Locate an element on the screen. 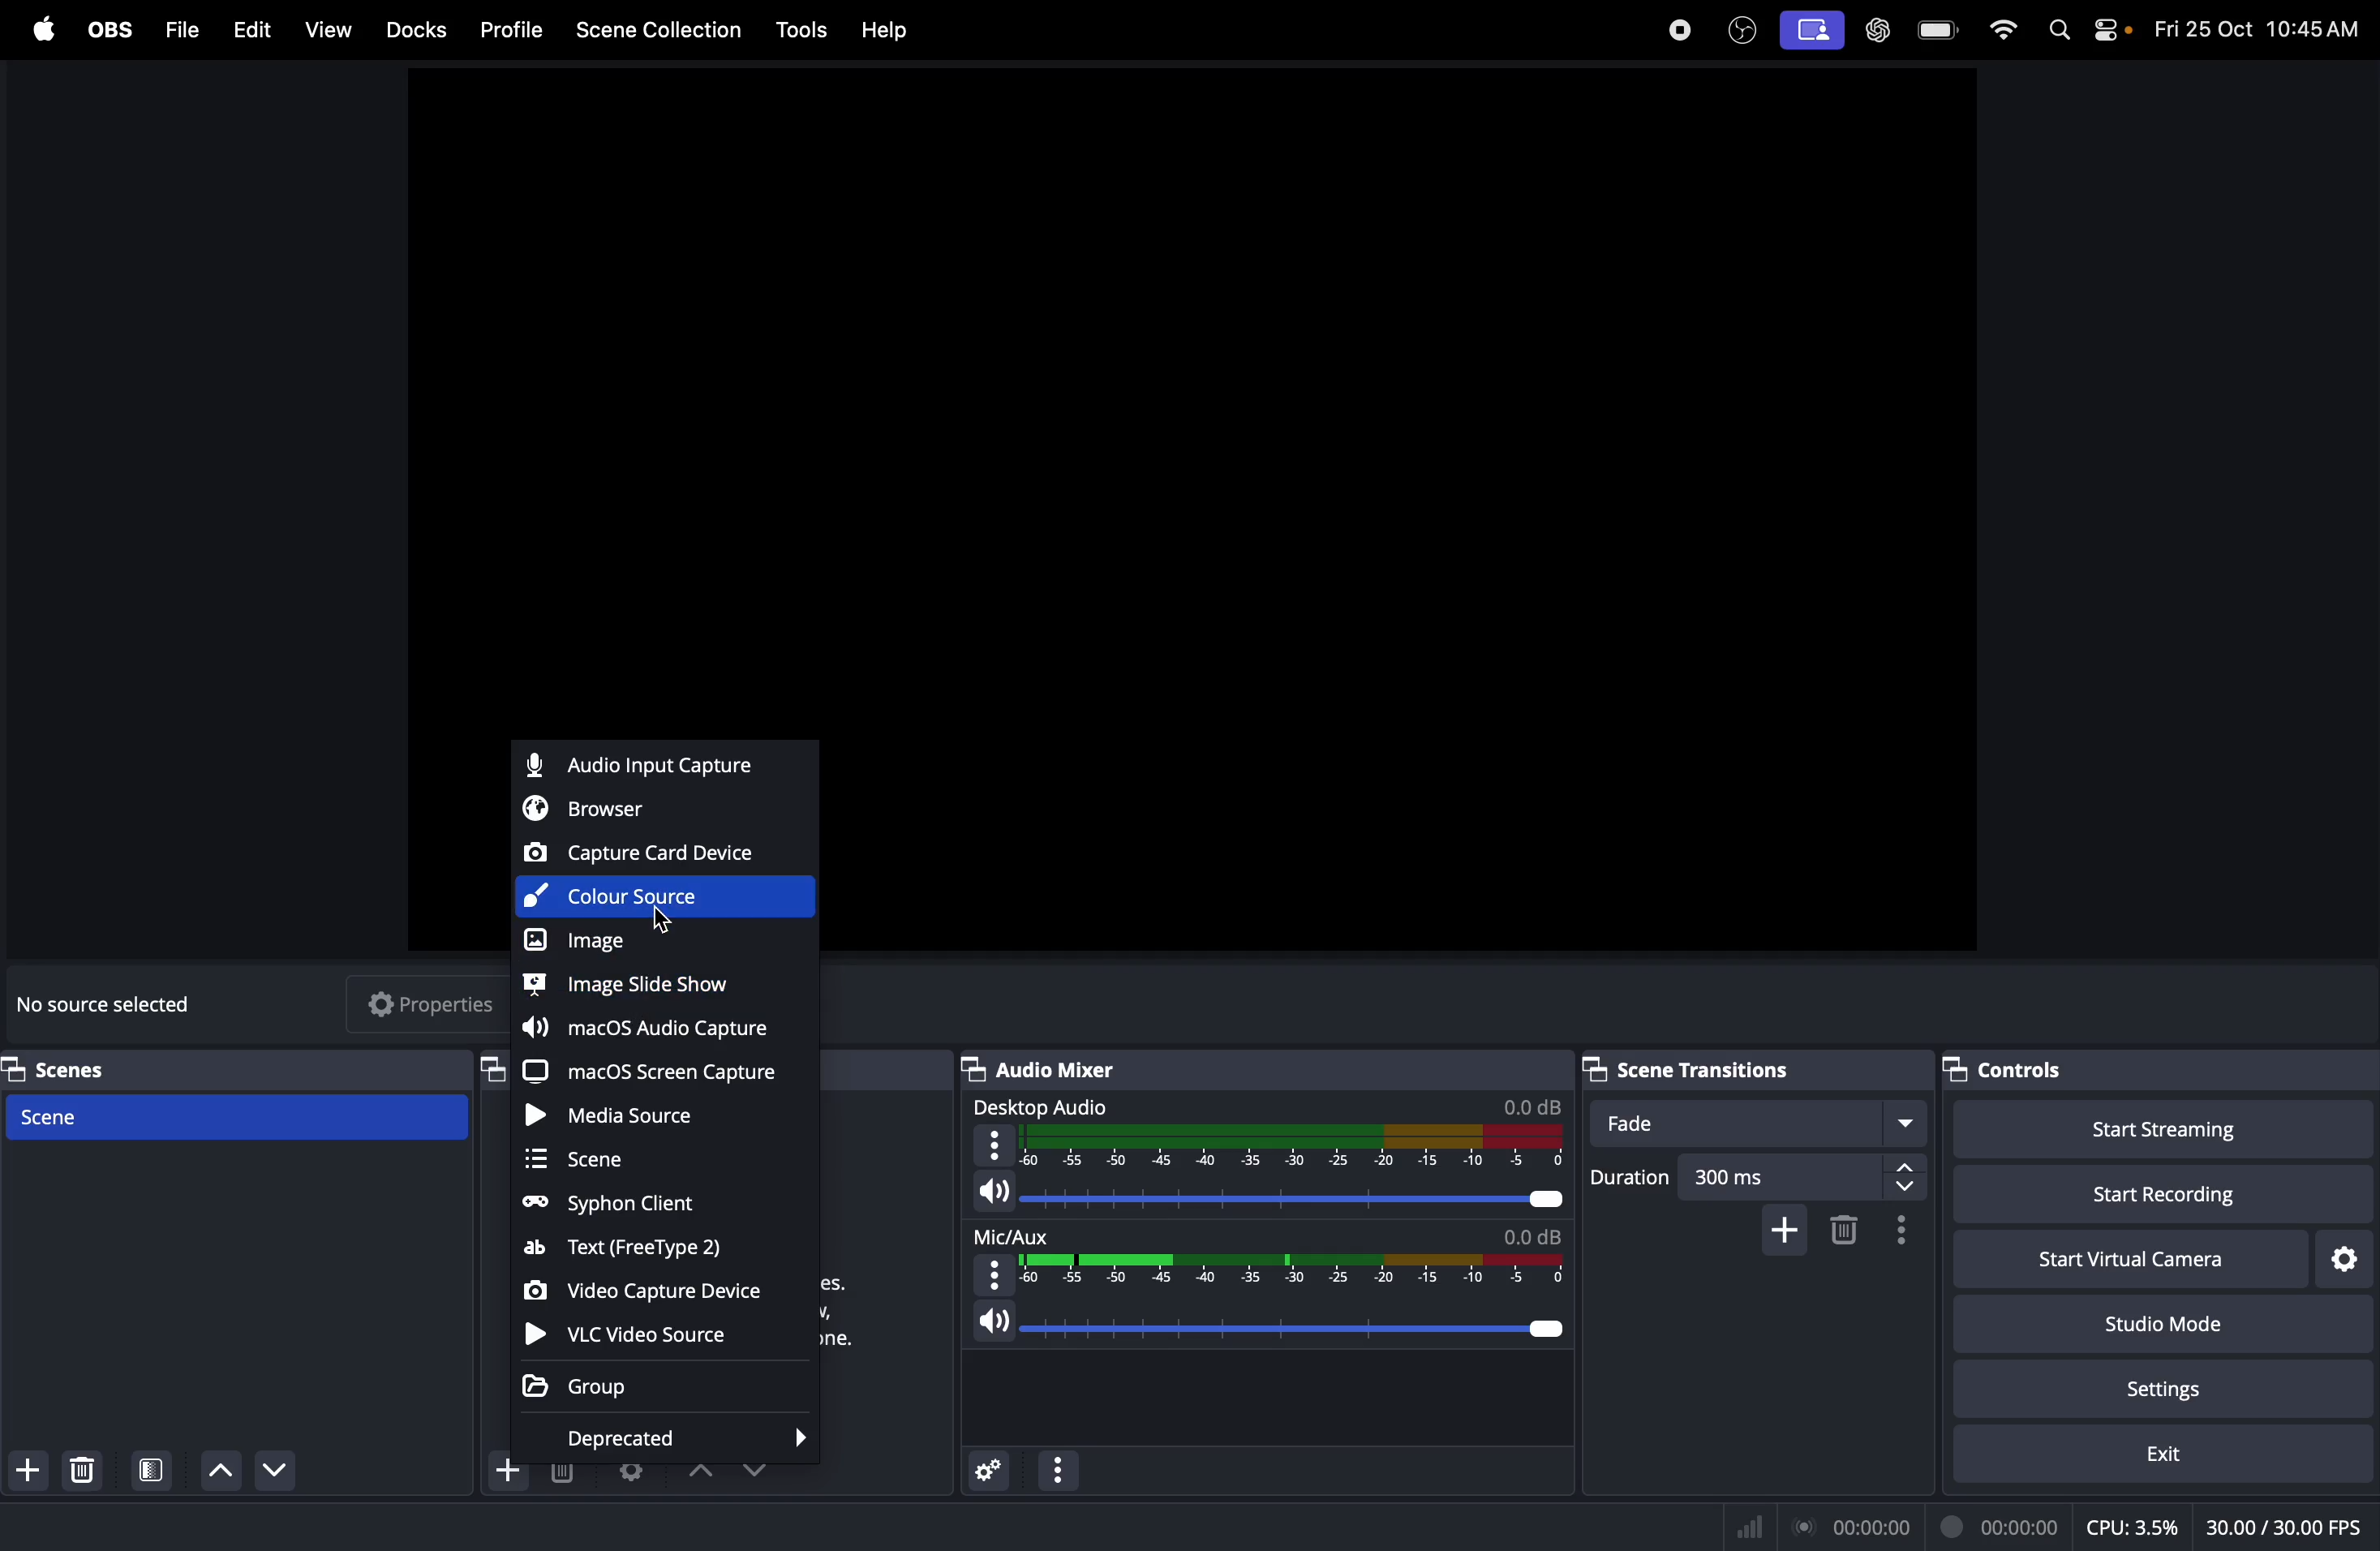 The image size is (2380, 1551). Group is located at coordinates (631, 1387).